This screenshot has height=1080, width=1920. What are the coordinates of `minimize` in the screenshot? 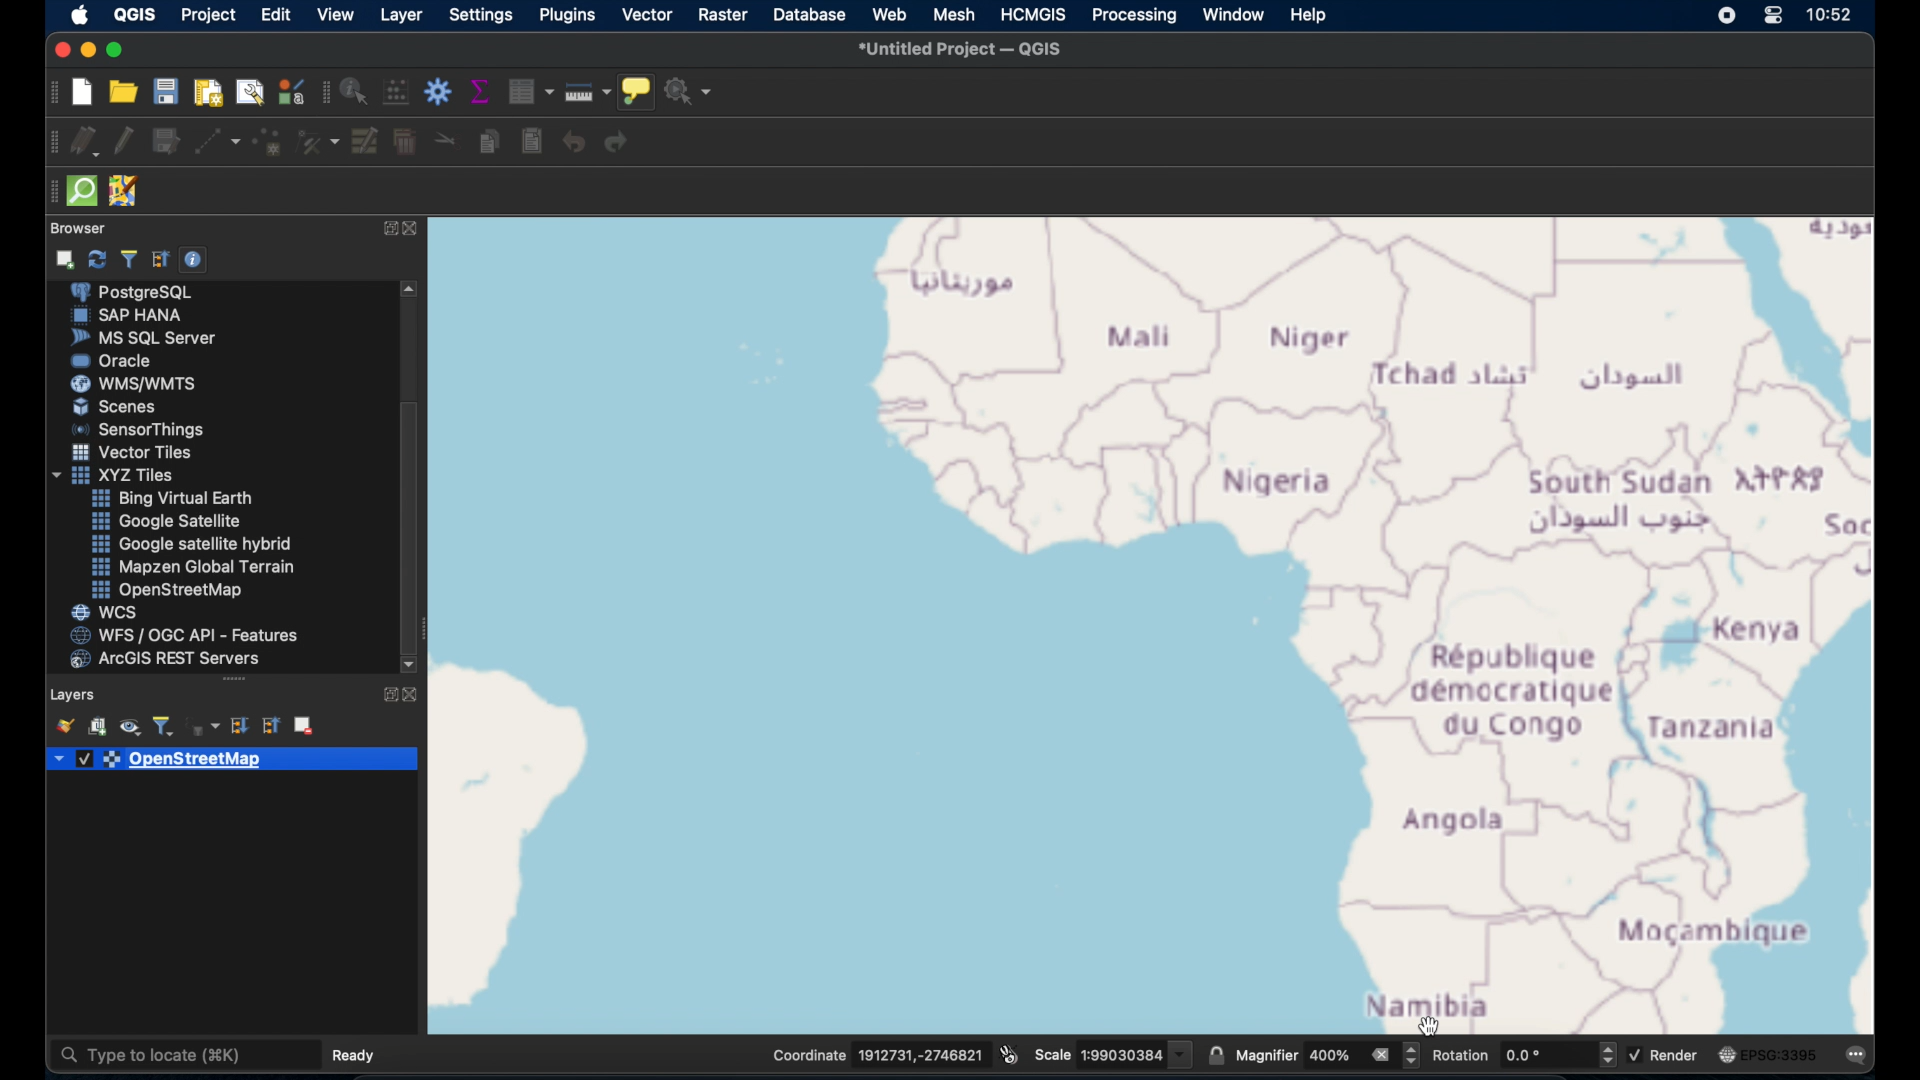 It's located at (88, 50).